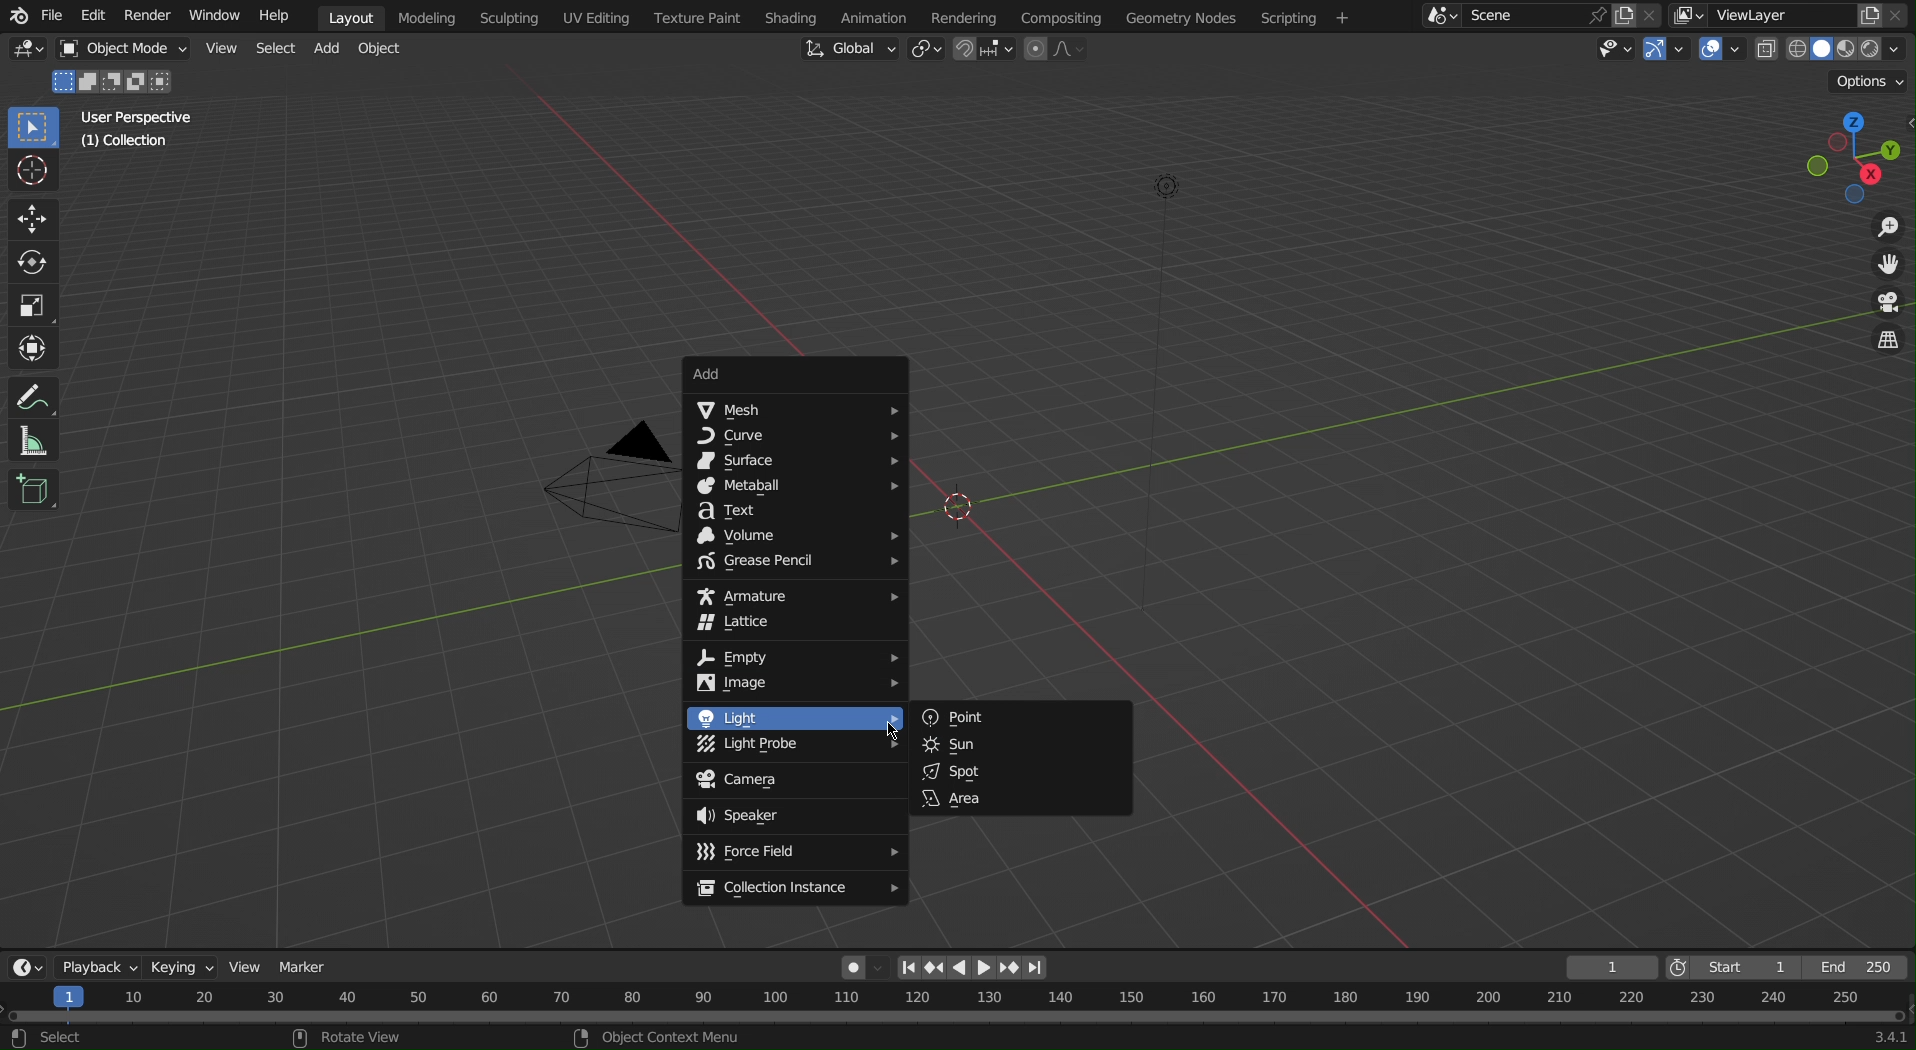  I want to click on Move, so click(34, 219).